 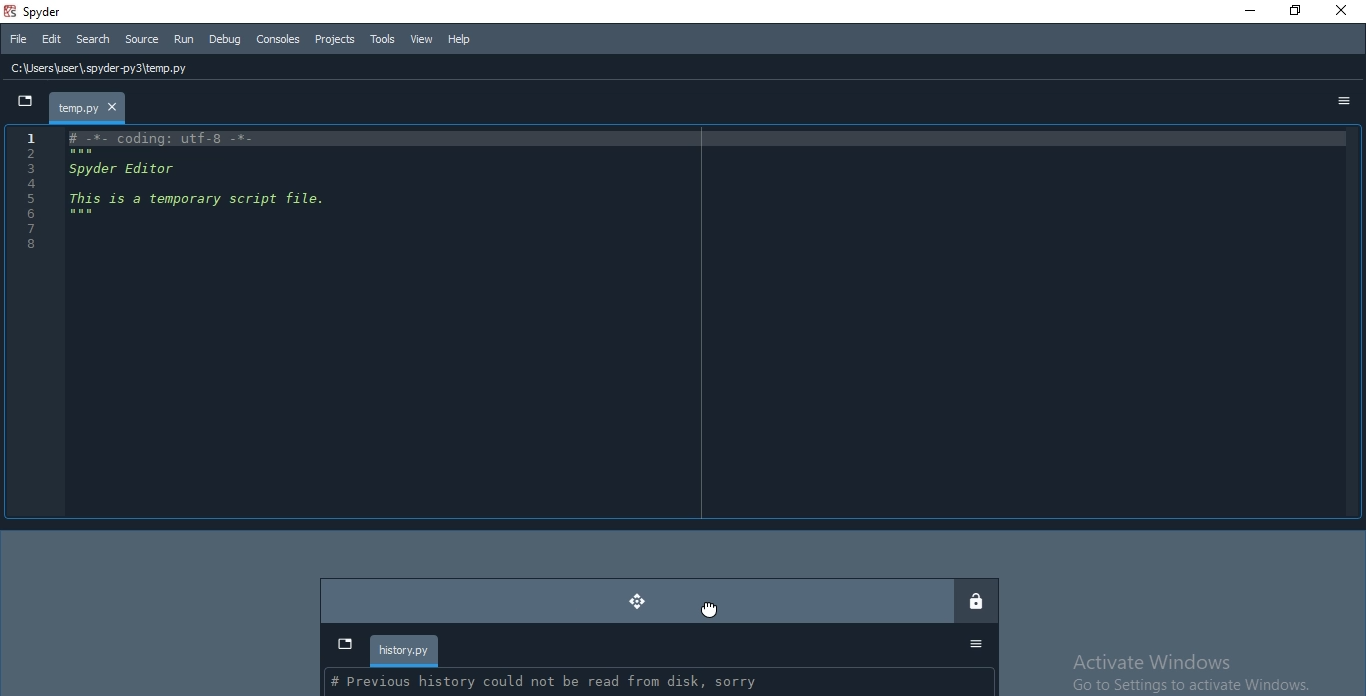 I want to click on Debug, so click(x=225, y=39).